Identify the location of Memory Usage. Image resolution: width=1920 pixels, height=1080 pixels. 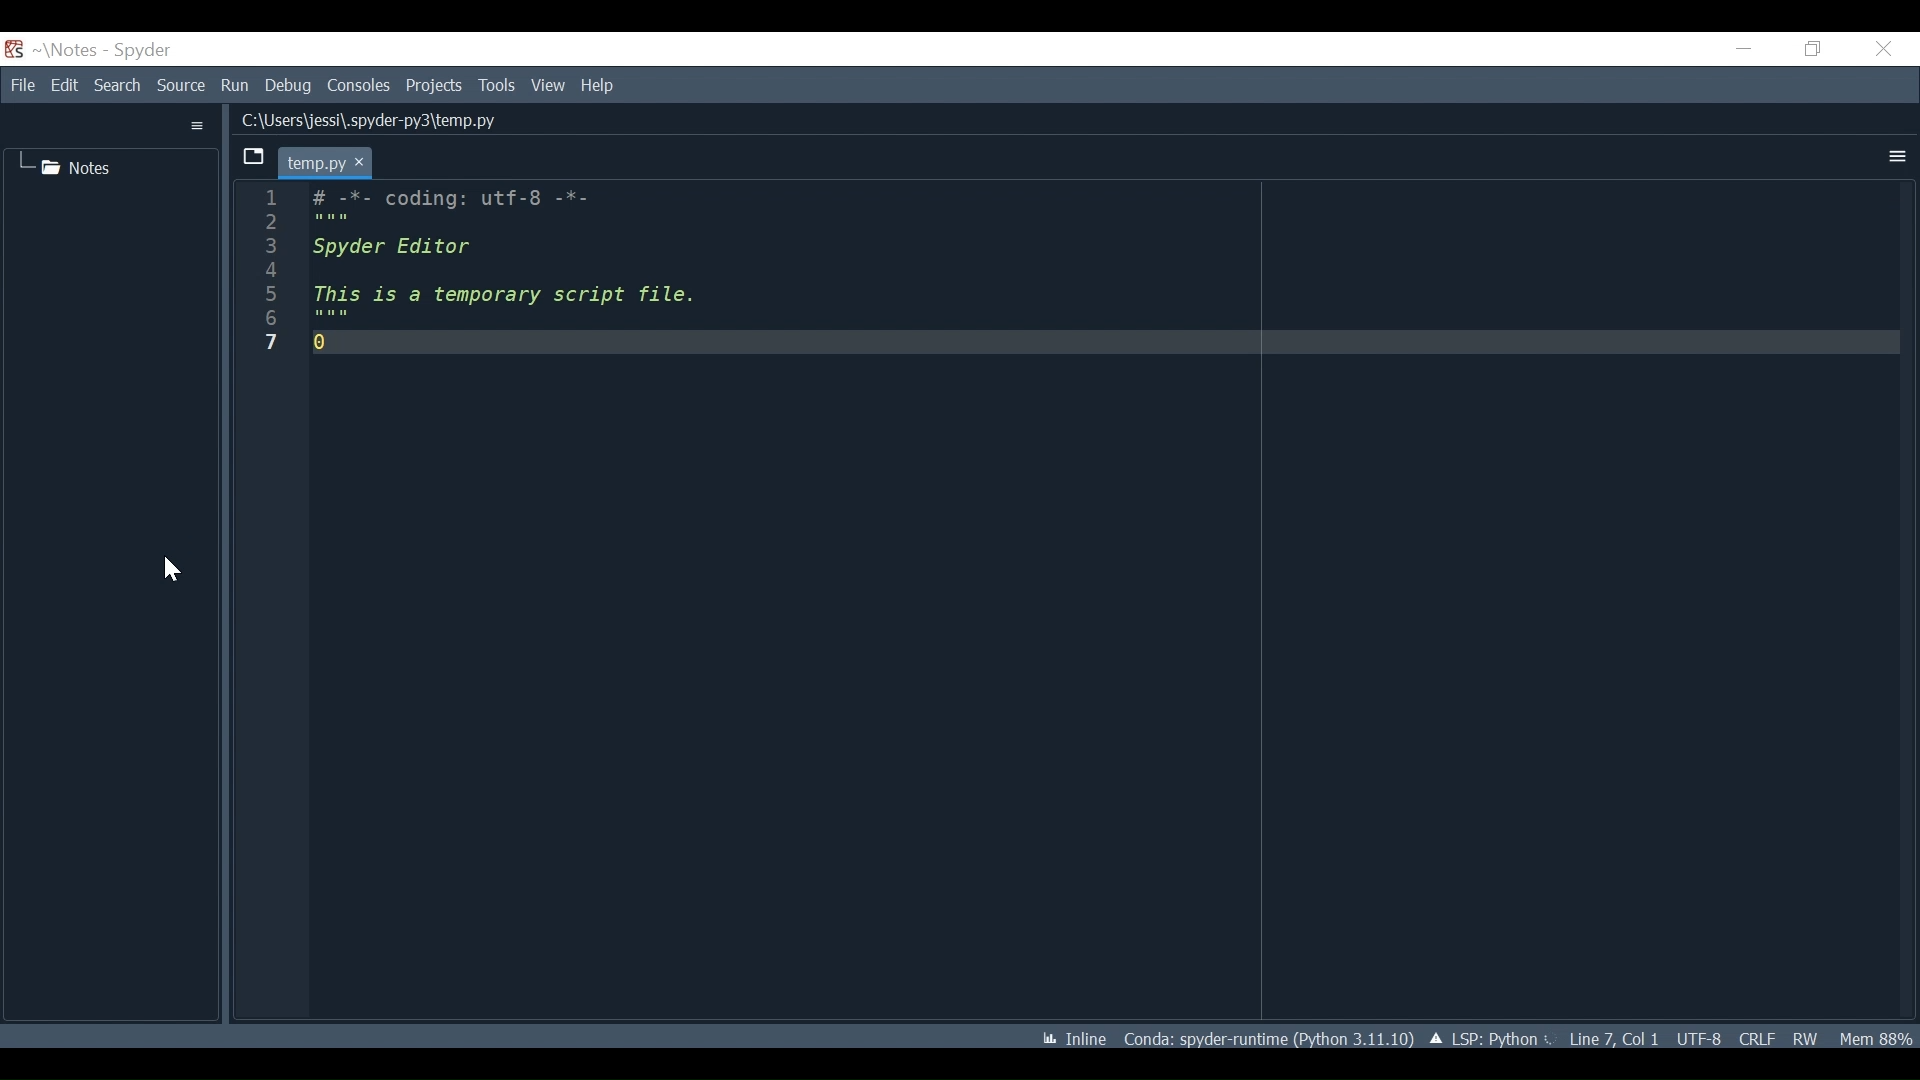
(1876, 1038).